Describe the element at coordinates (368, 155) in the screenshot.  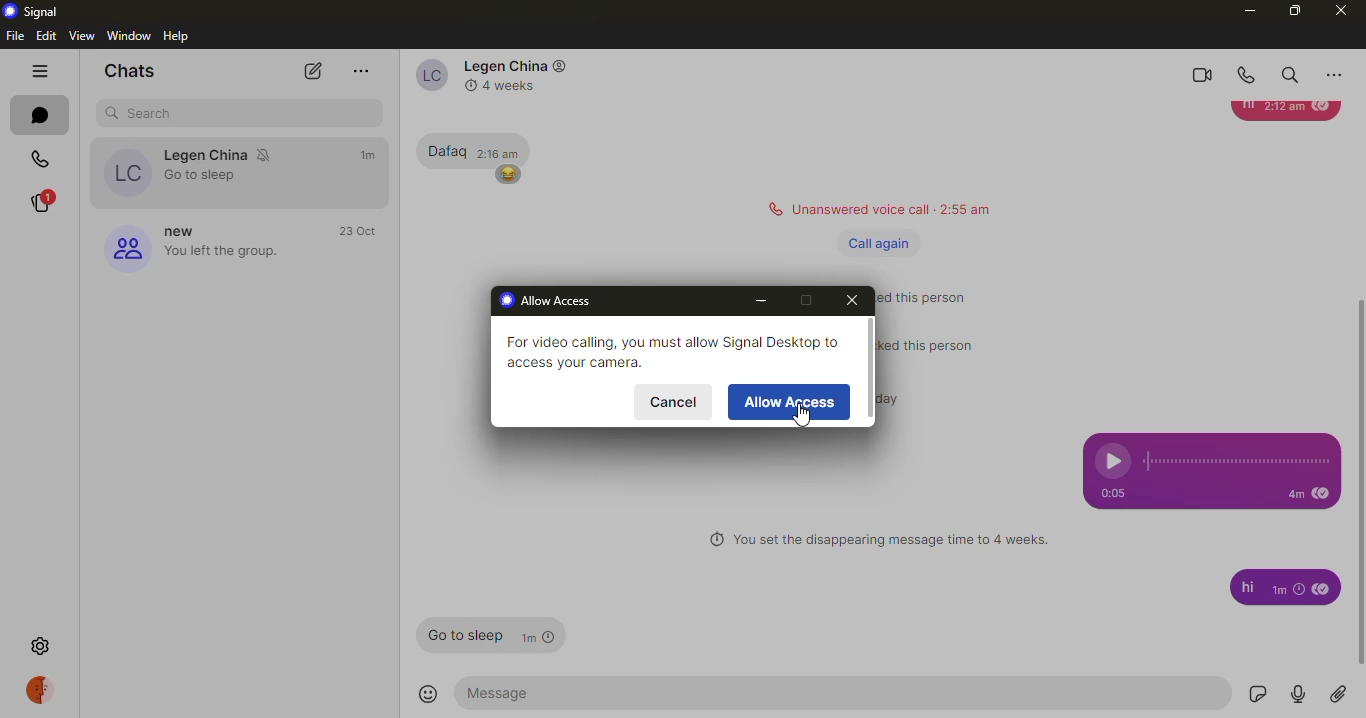
I see `time` at that location.